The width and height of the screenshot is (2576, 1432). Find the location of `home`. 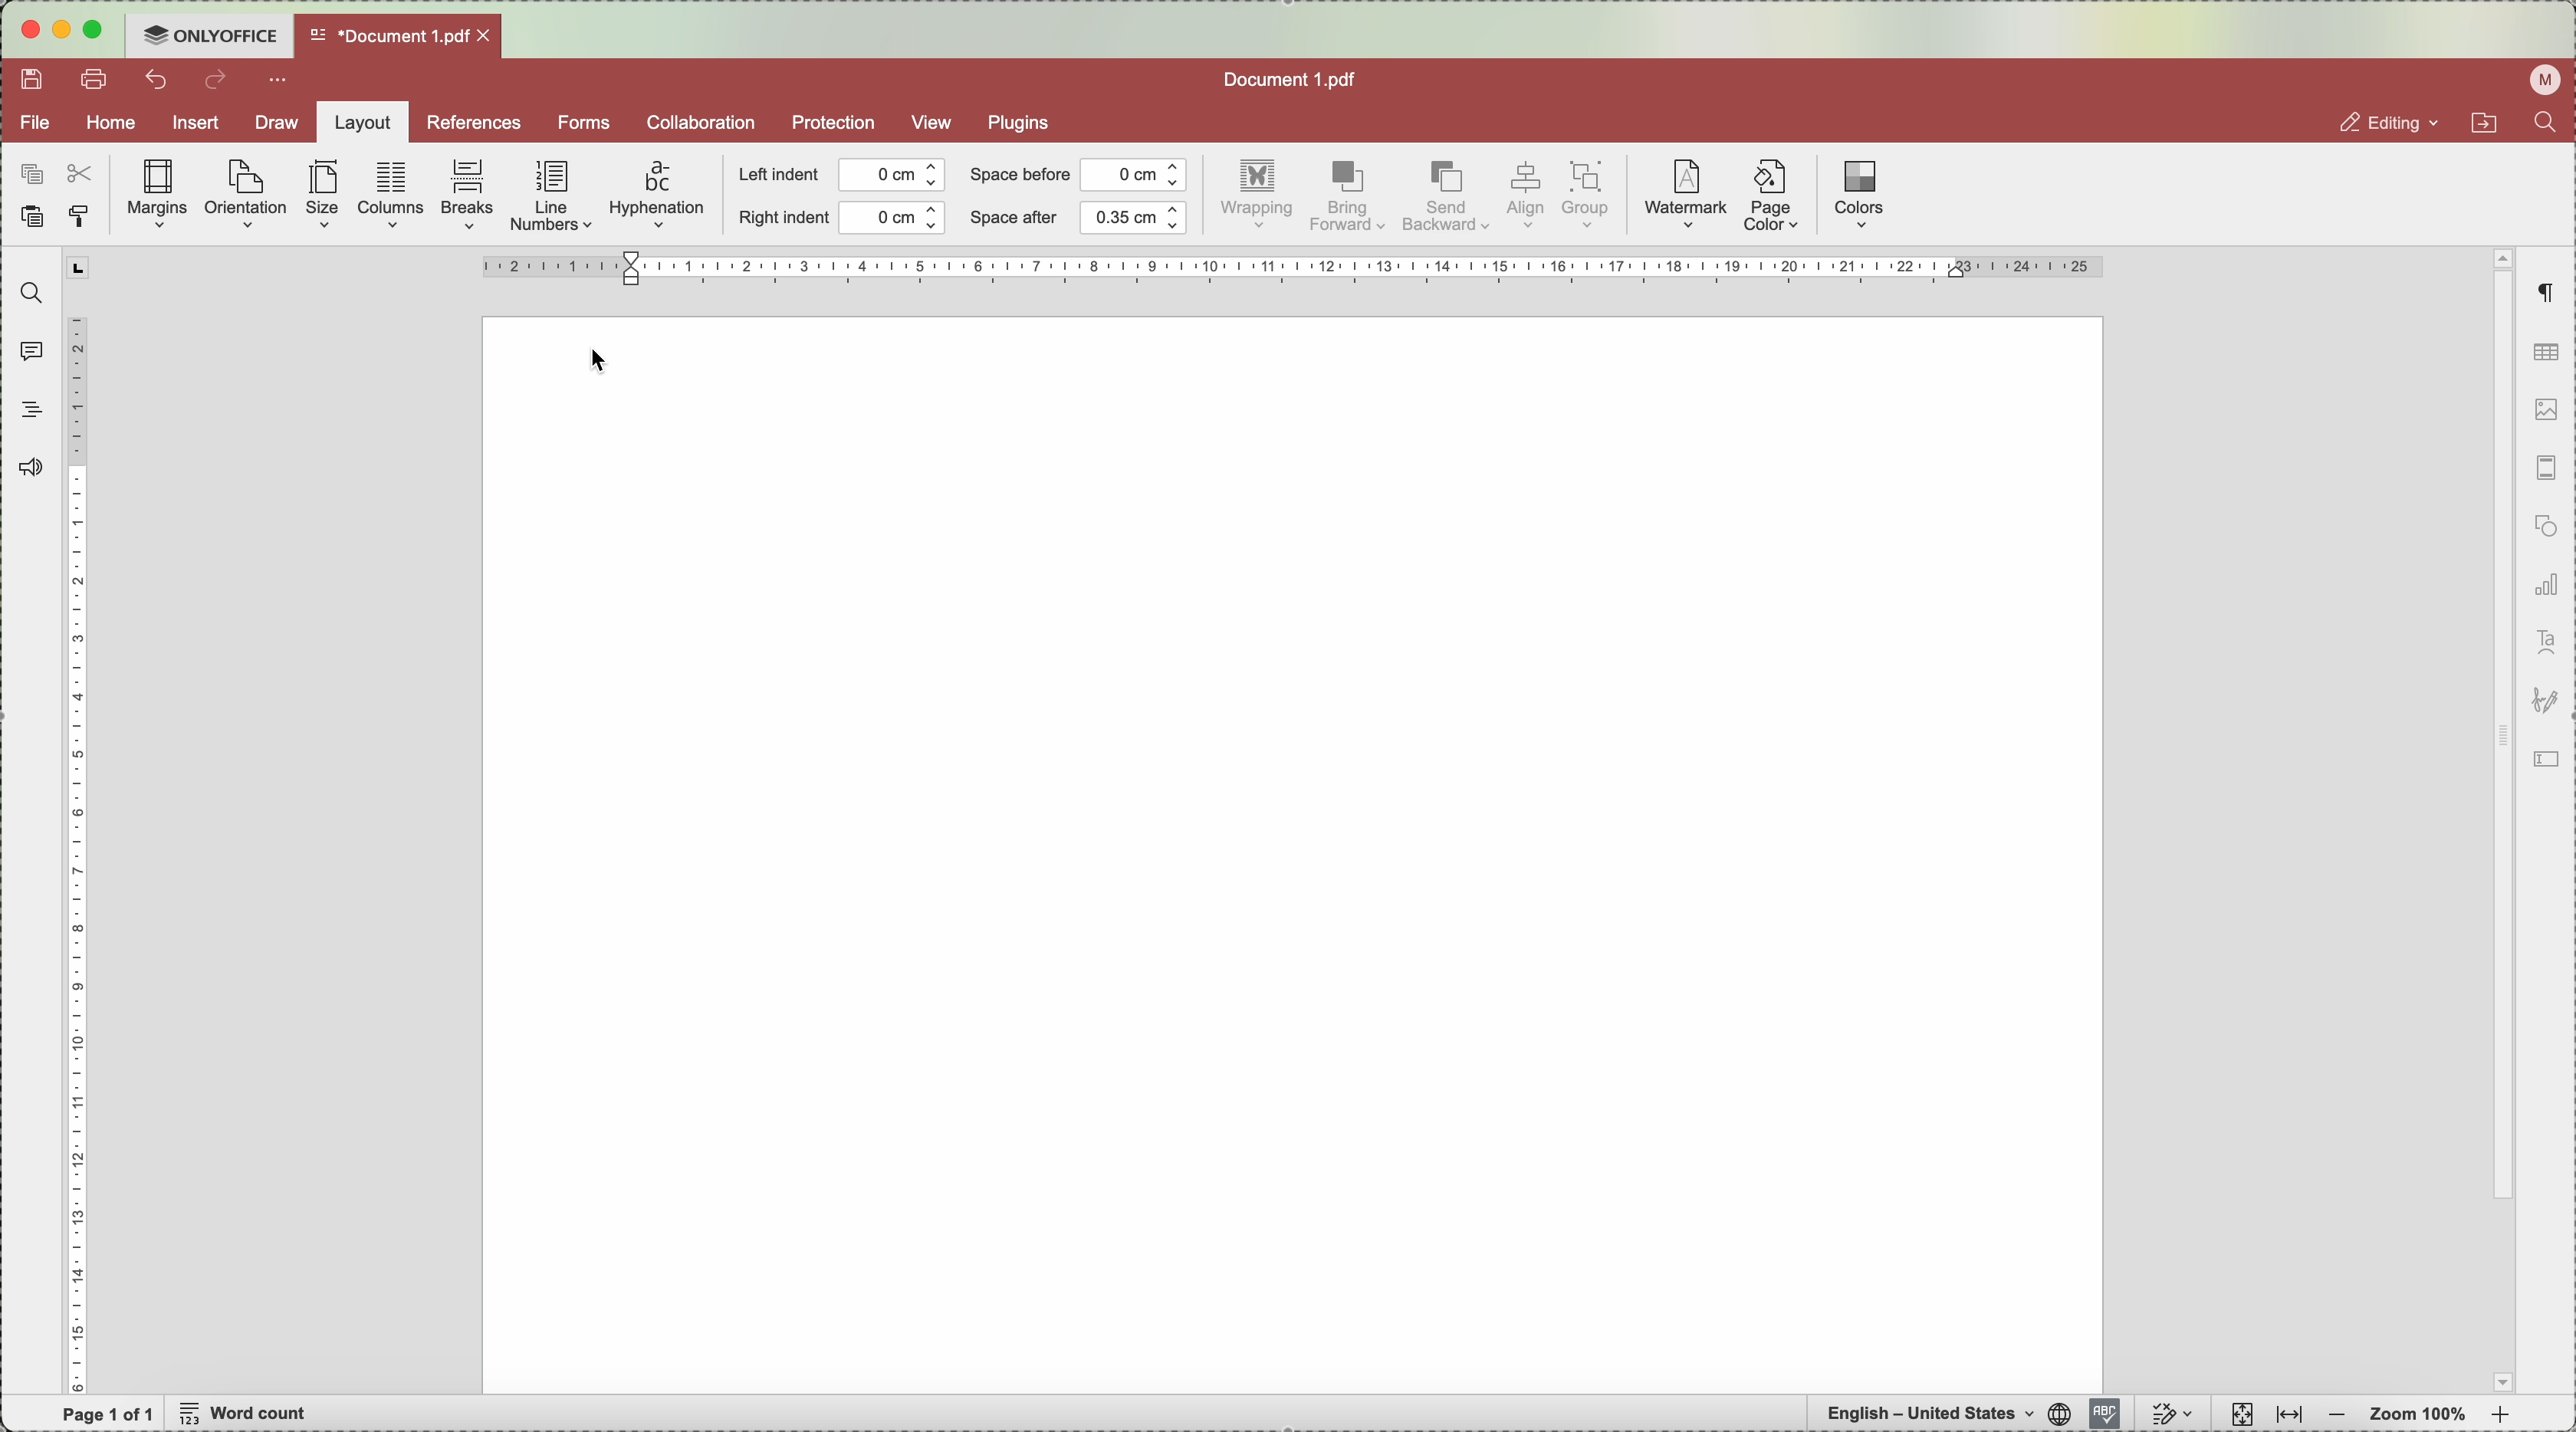

home is located at coordinates (112, 125).